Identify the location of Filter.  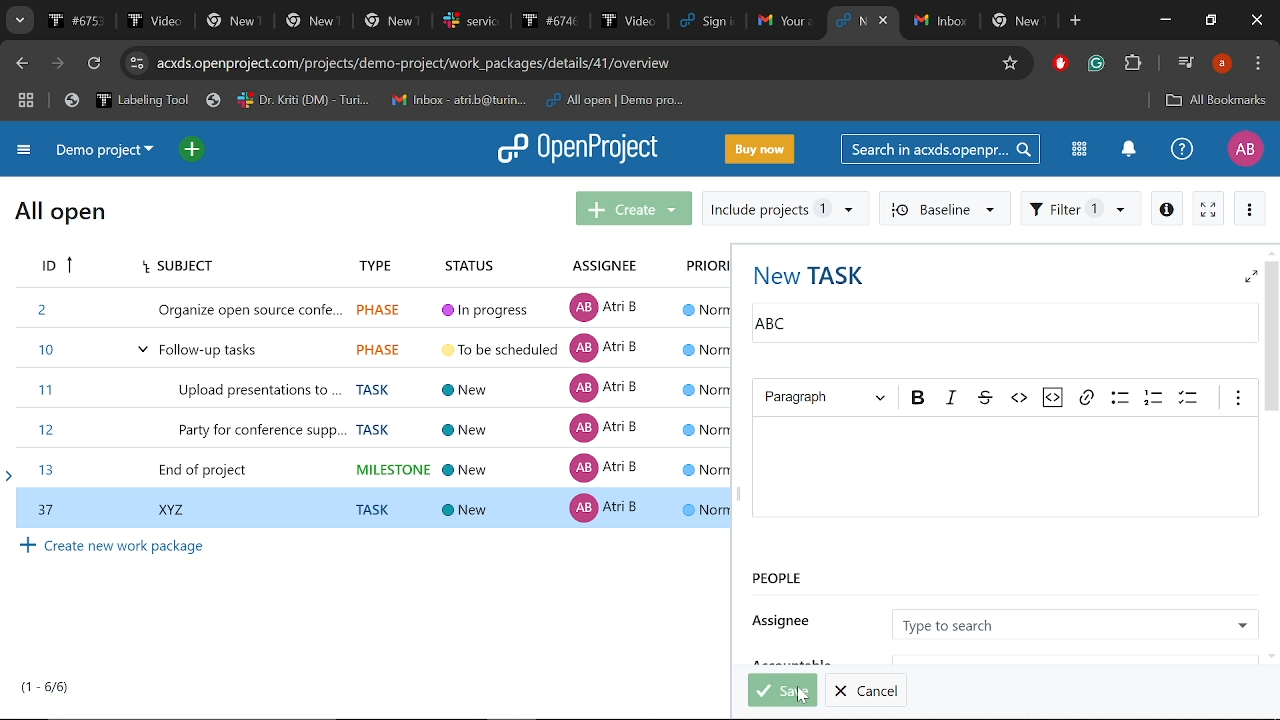
(1081, 207).